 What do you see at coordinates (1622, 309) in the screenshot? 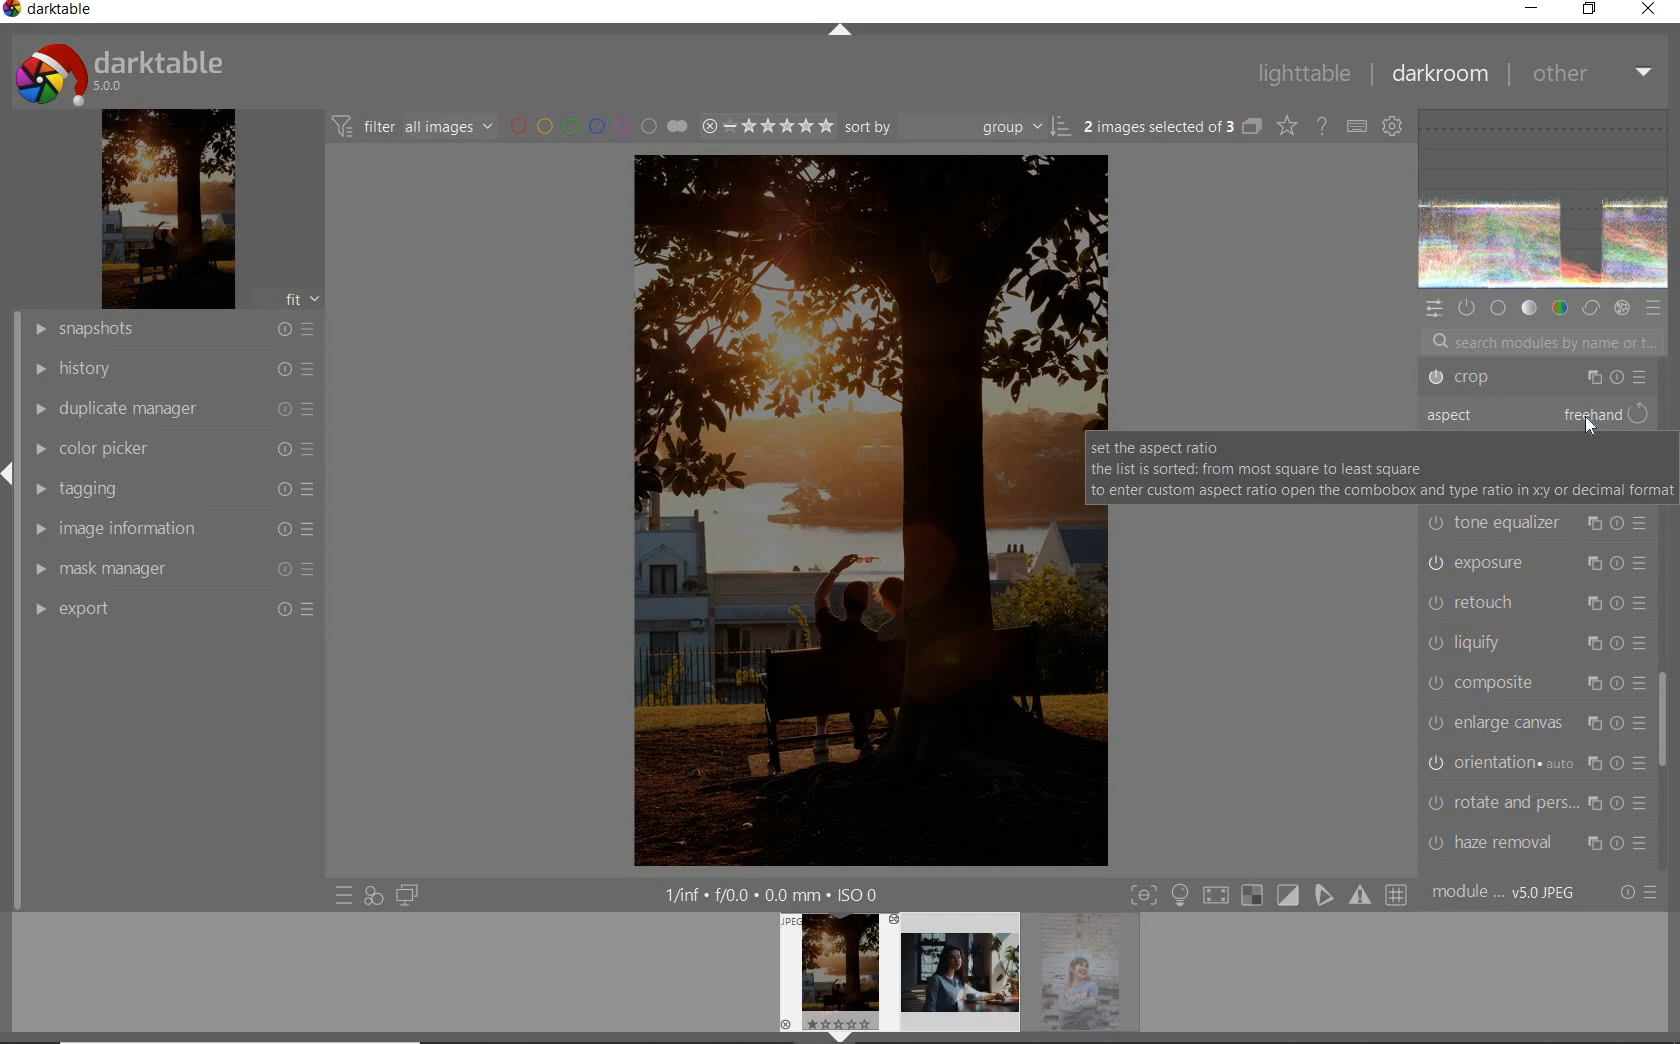
I see `effect ` at bounding box center [1622, 309].